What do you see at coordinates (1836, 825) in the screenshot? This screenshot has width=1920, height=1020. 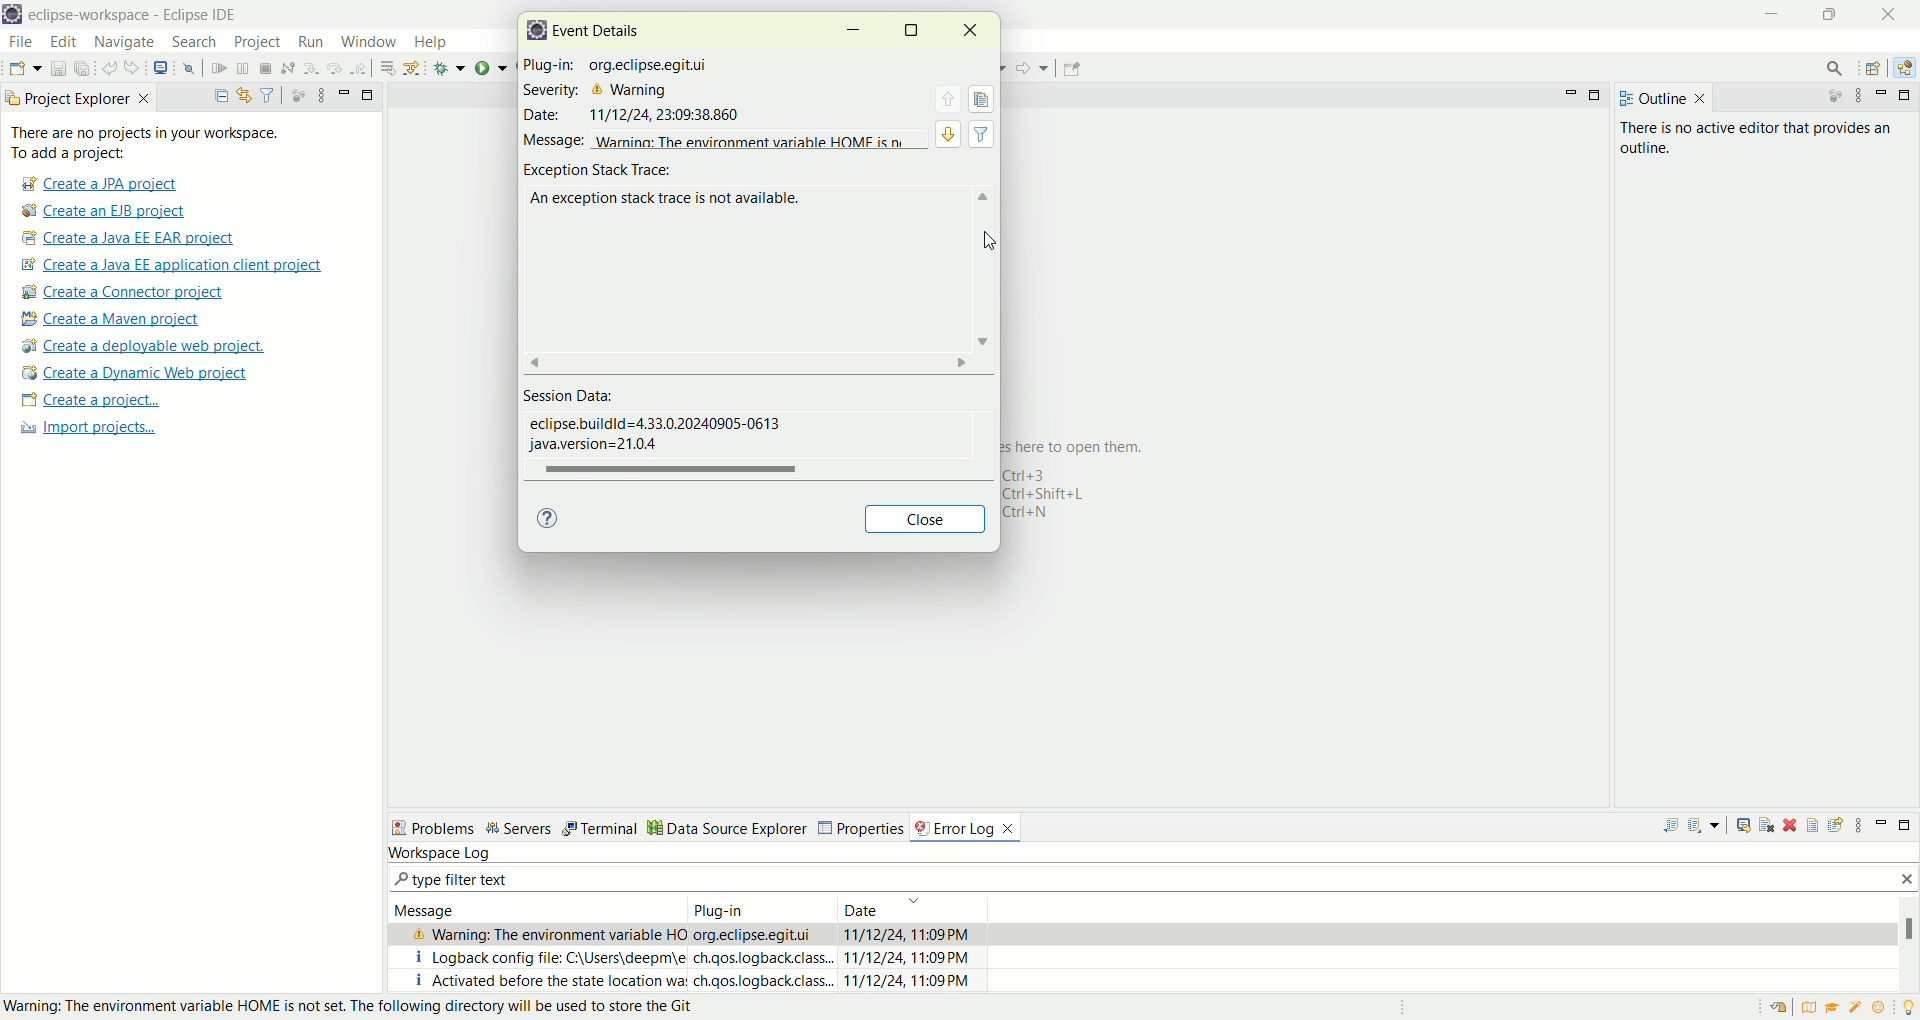 I see `focus on active task` at bounding box center [1836, 825].